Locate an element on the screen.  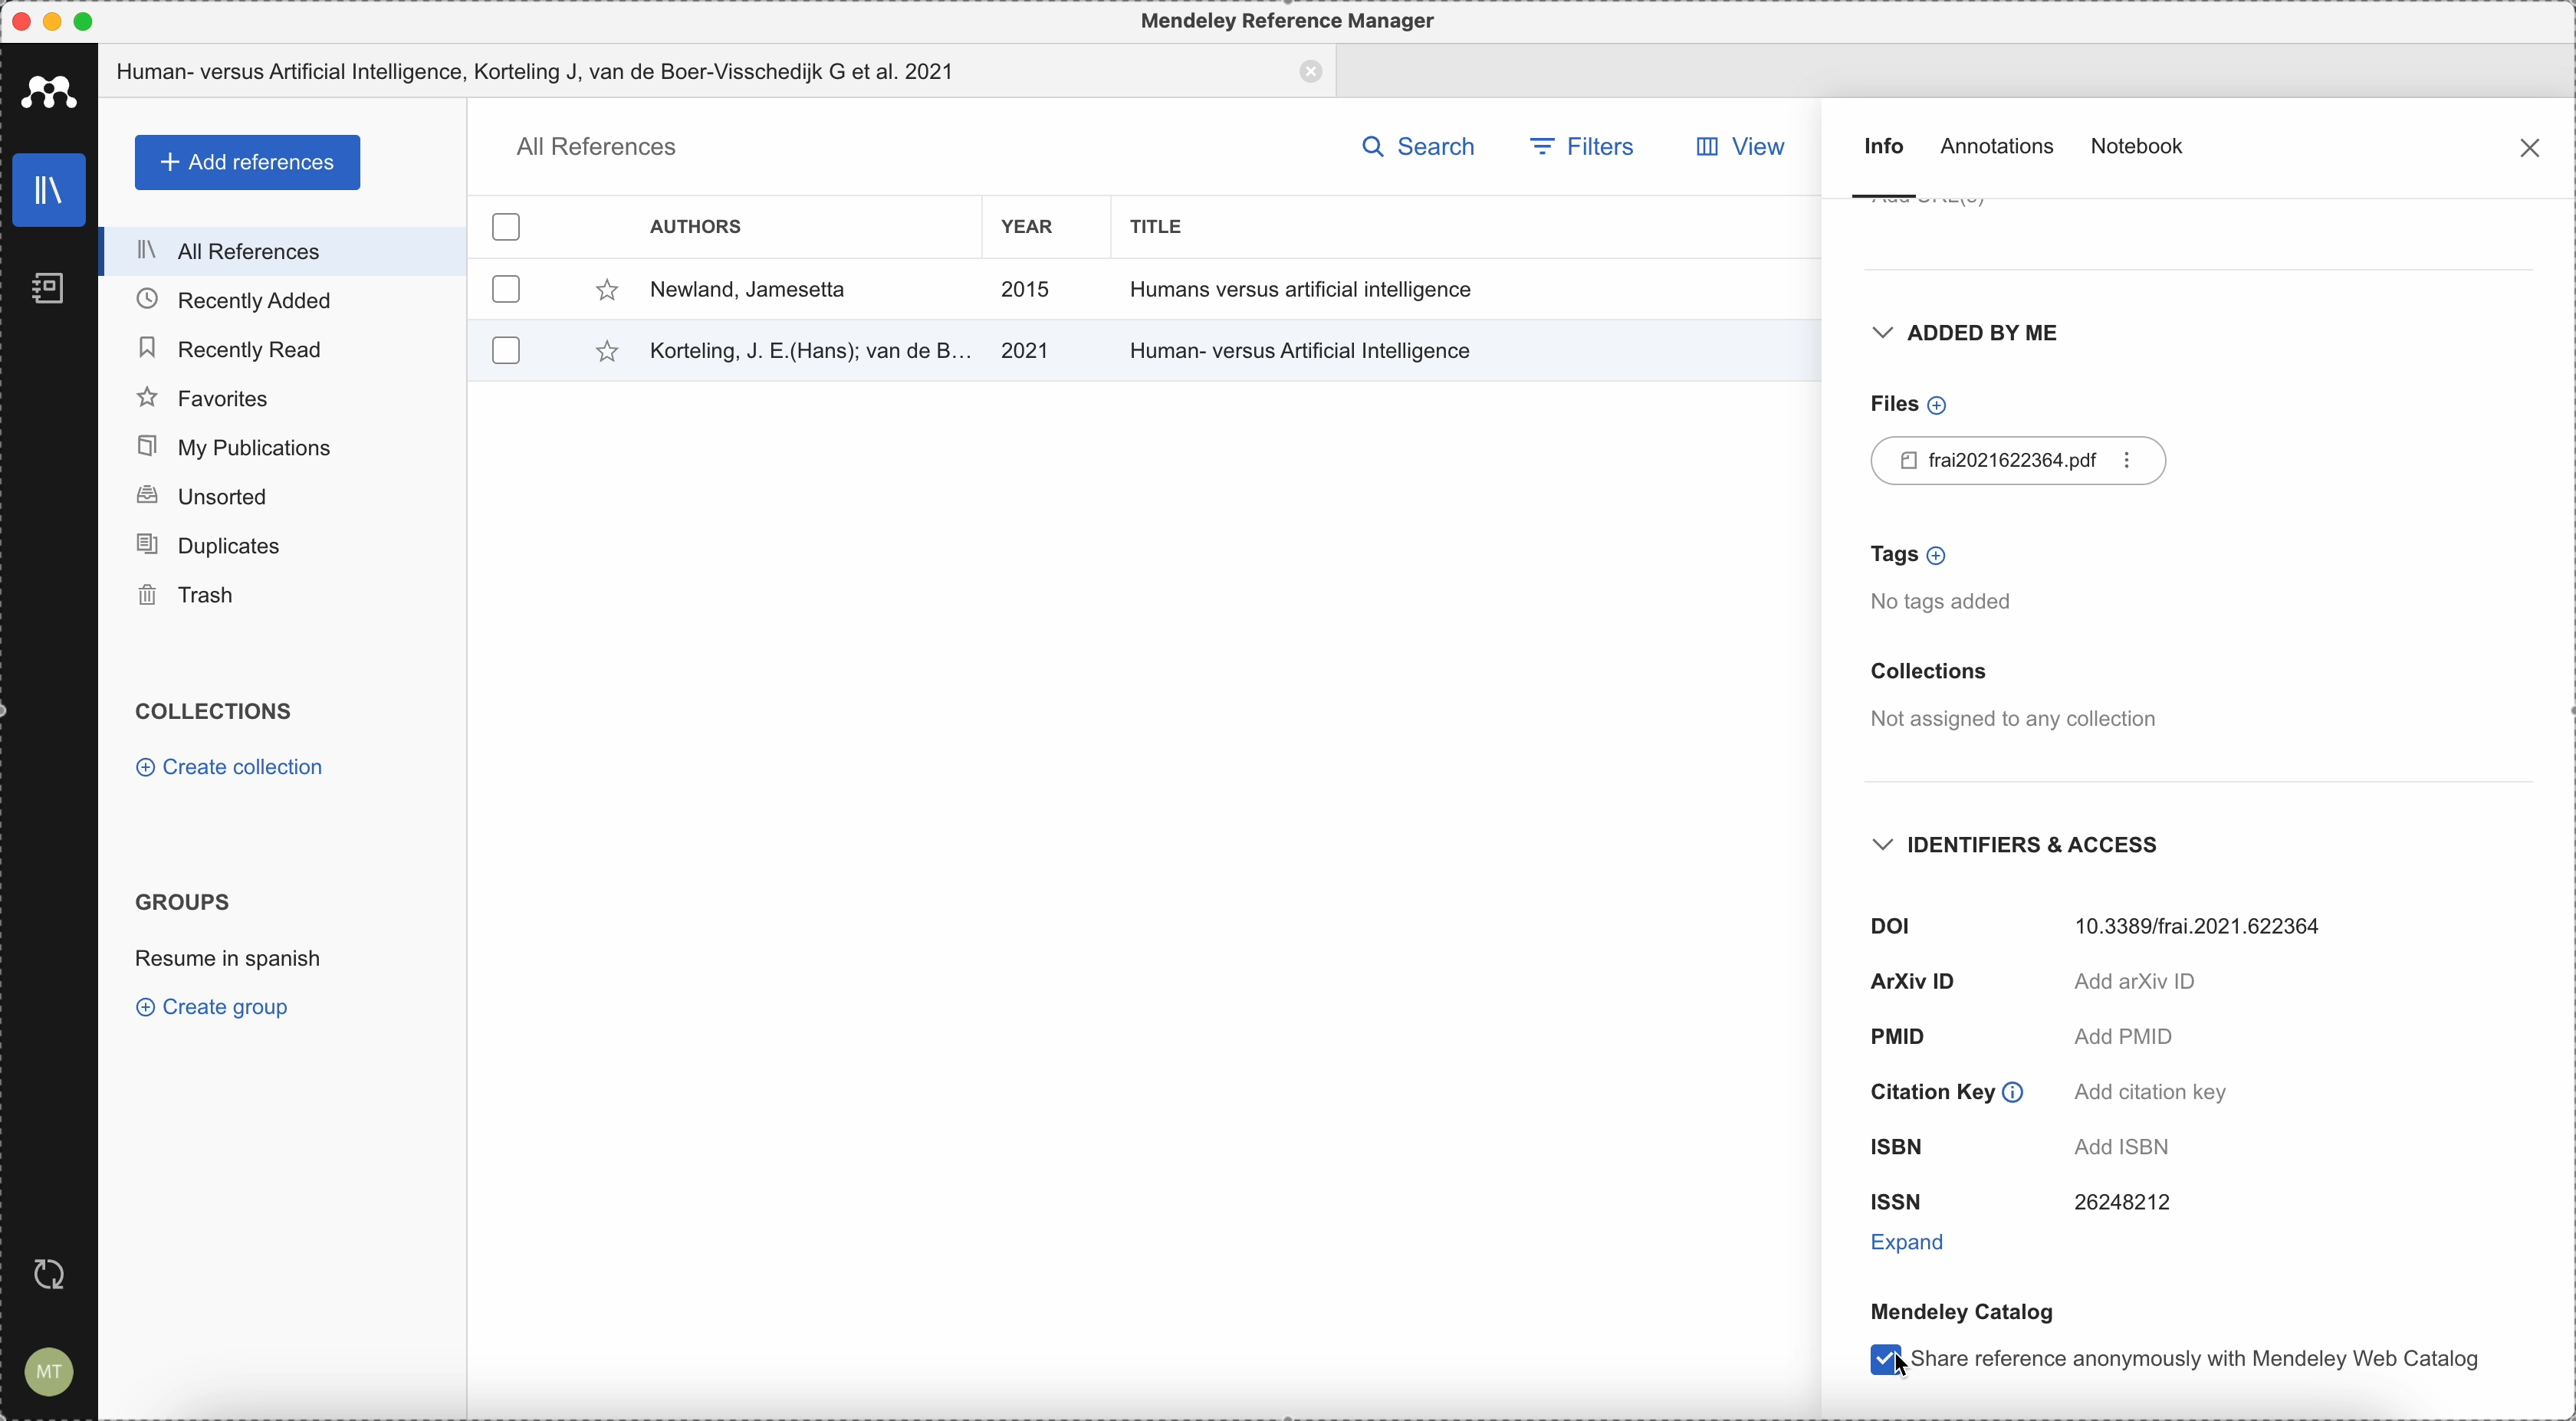
collections is located at coordinates (222, 712).